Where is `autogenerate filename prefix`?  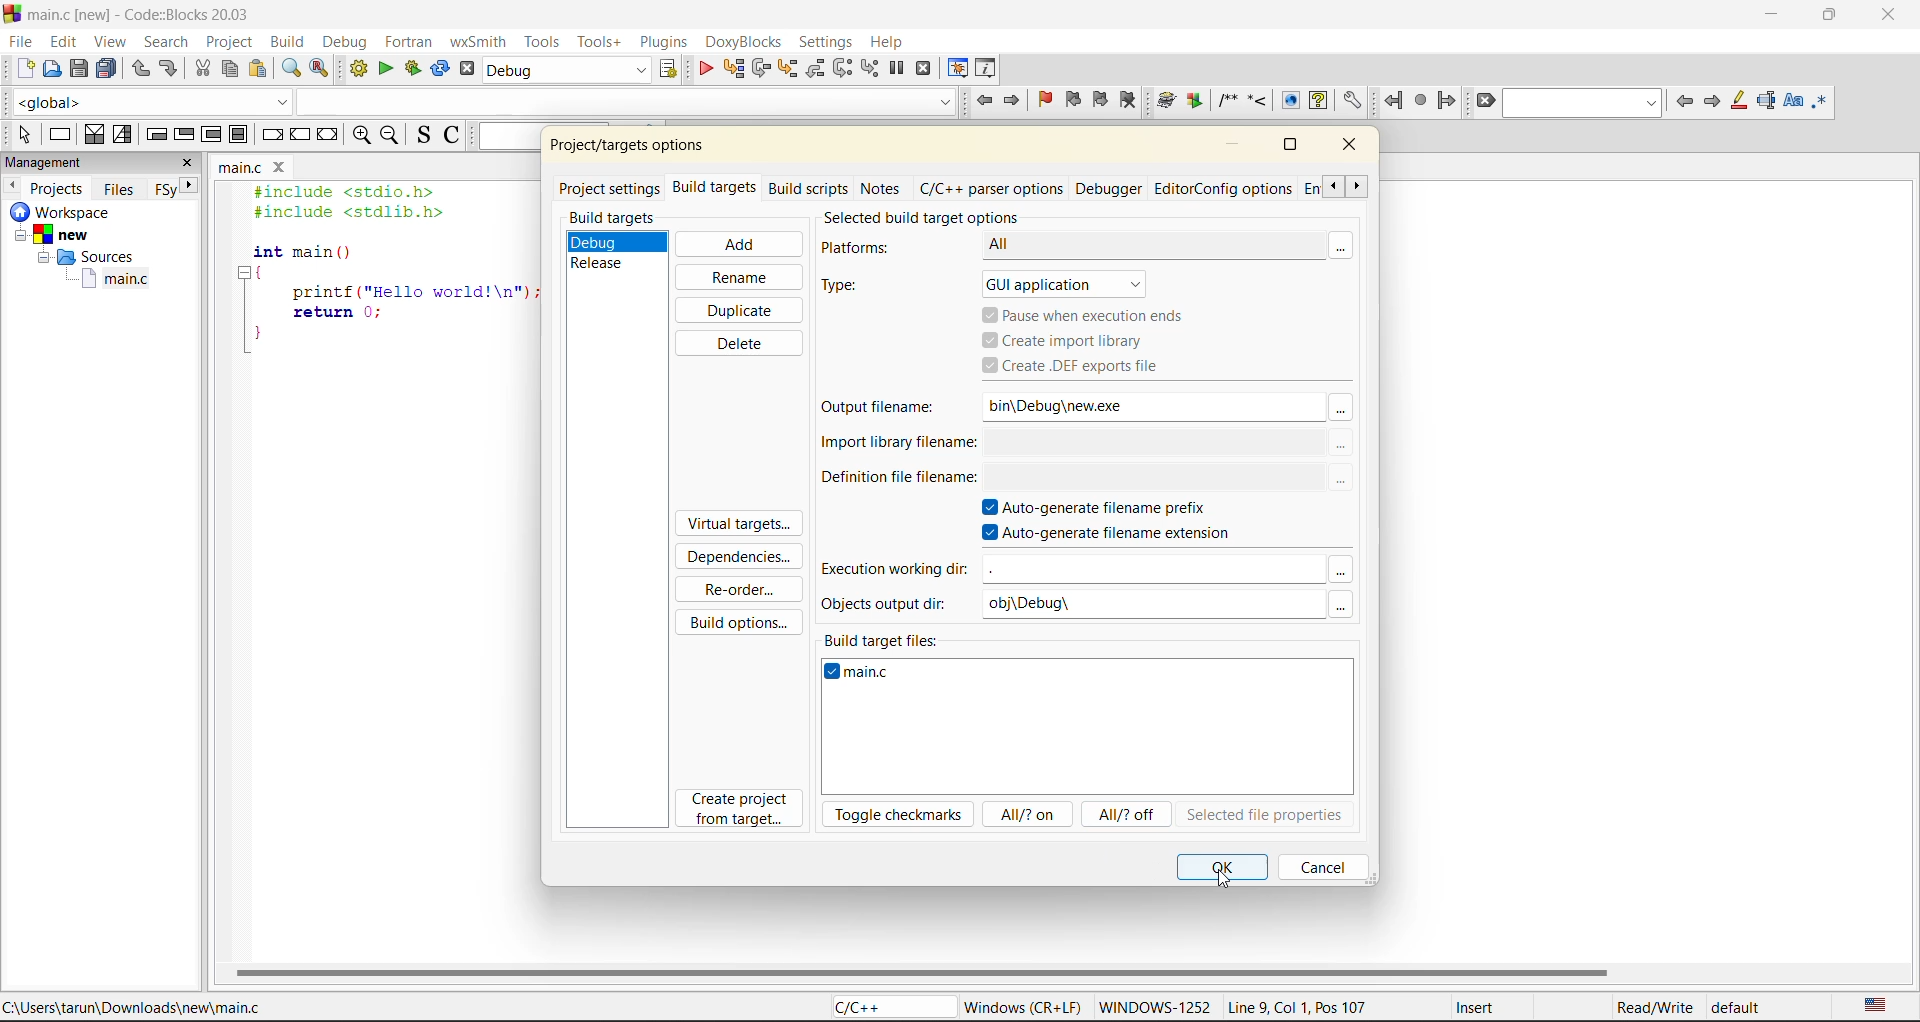 autogenerate filename prefix is located at coordinates (1097, 506).